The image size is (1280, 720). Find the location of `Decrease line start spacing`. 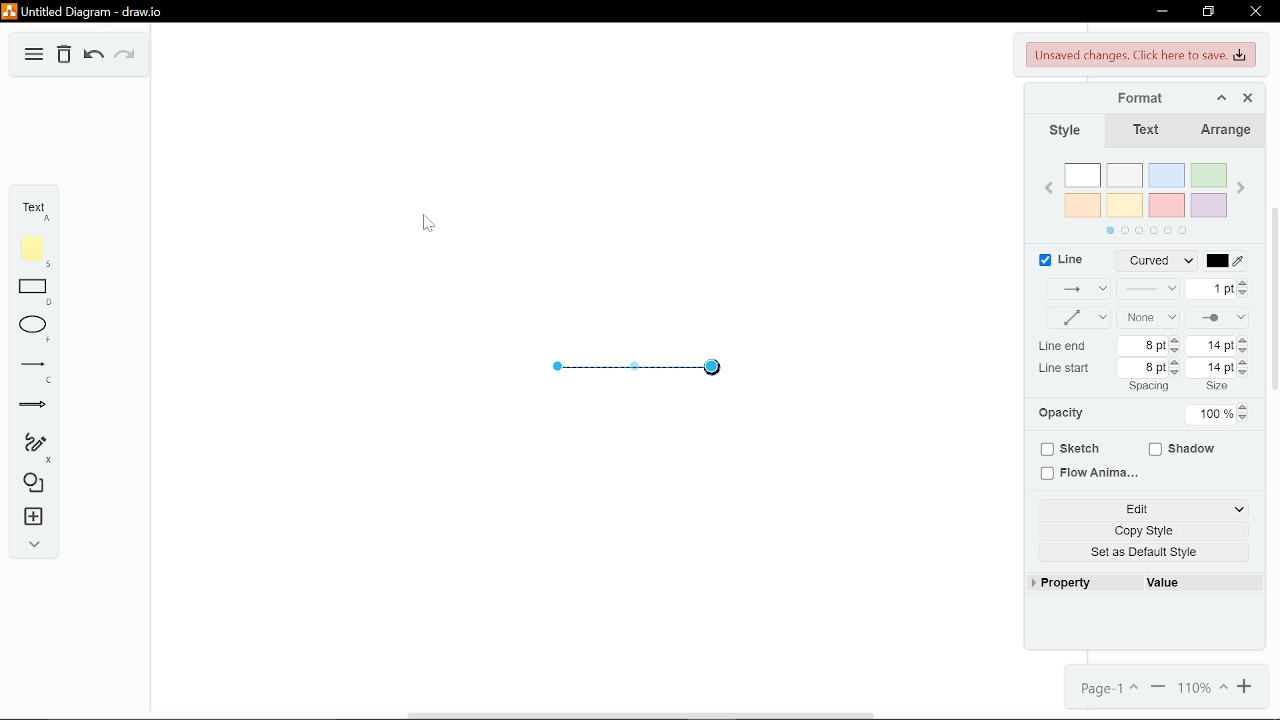

Decrease line start spacing is located at coordinates (1176, 374).